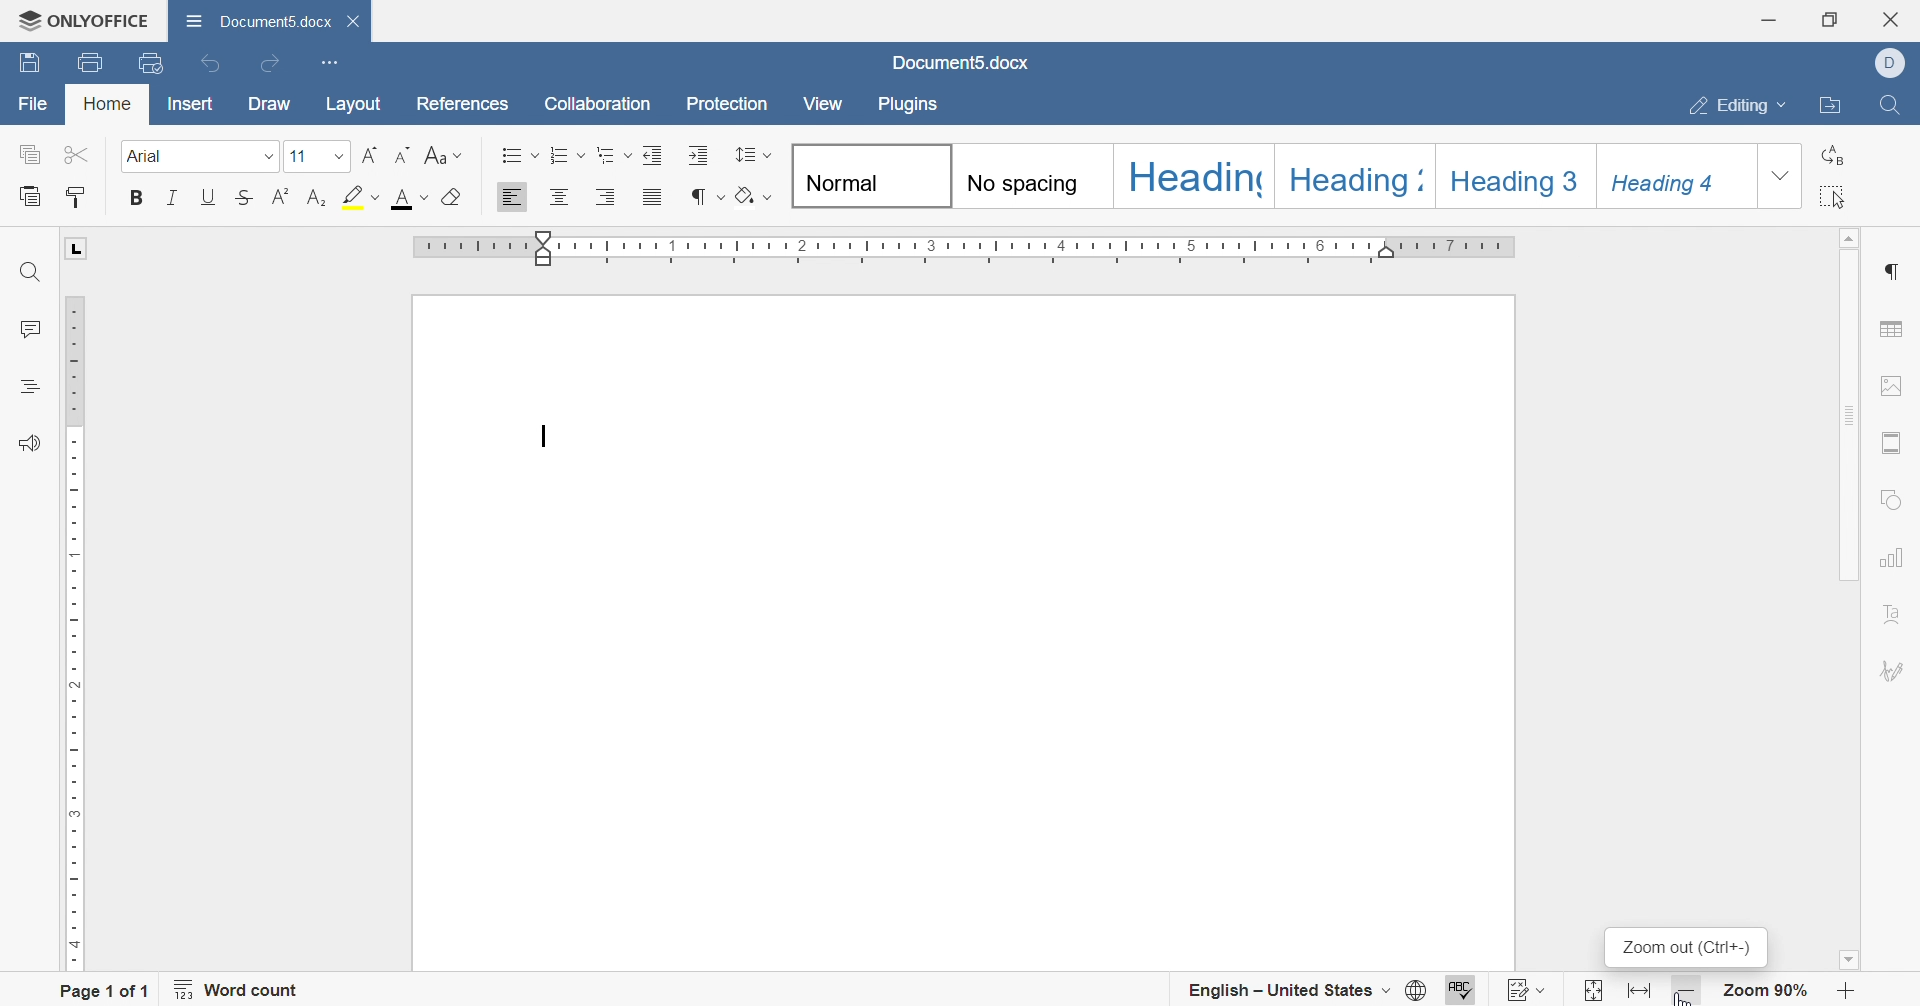 The width and height of the screenshot is (1920, 1006). Describe the element at coordinates (34, 271) in the screenshot. I see `find` at that location.